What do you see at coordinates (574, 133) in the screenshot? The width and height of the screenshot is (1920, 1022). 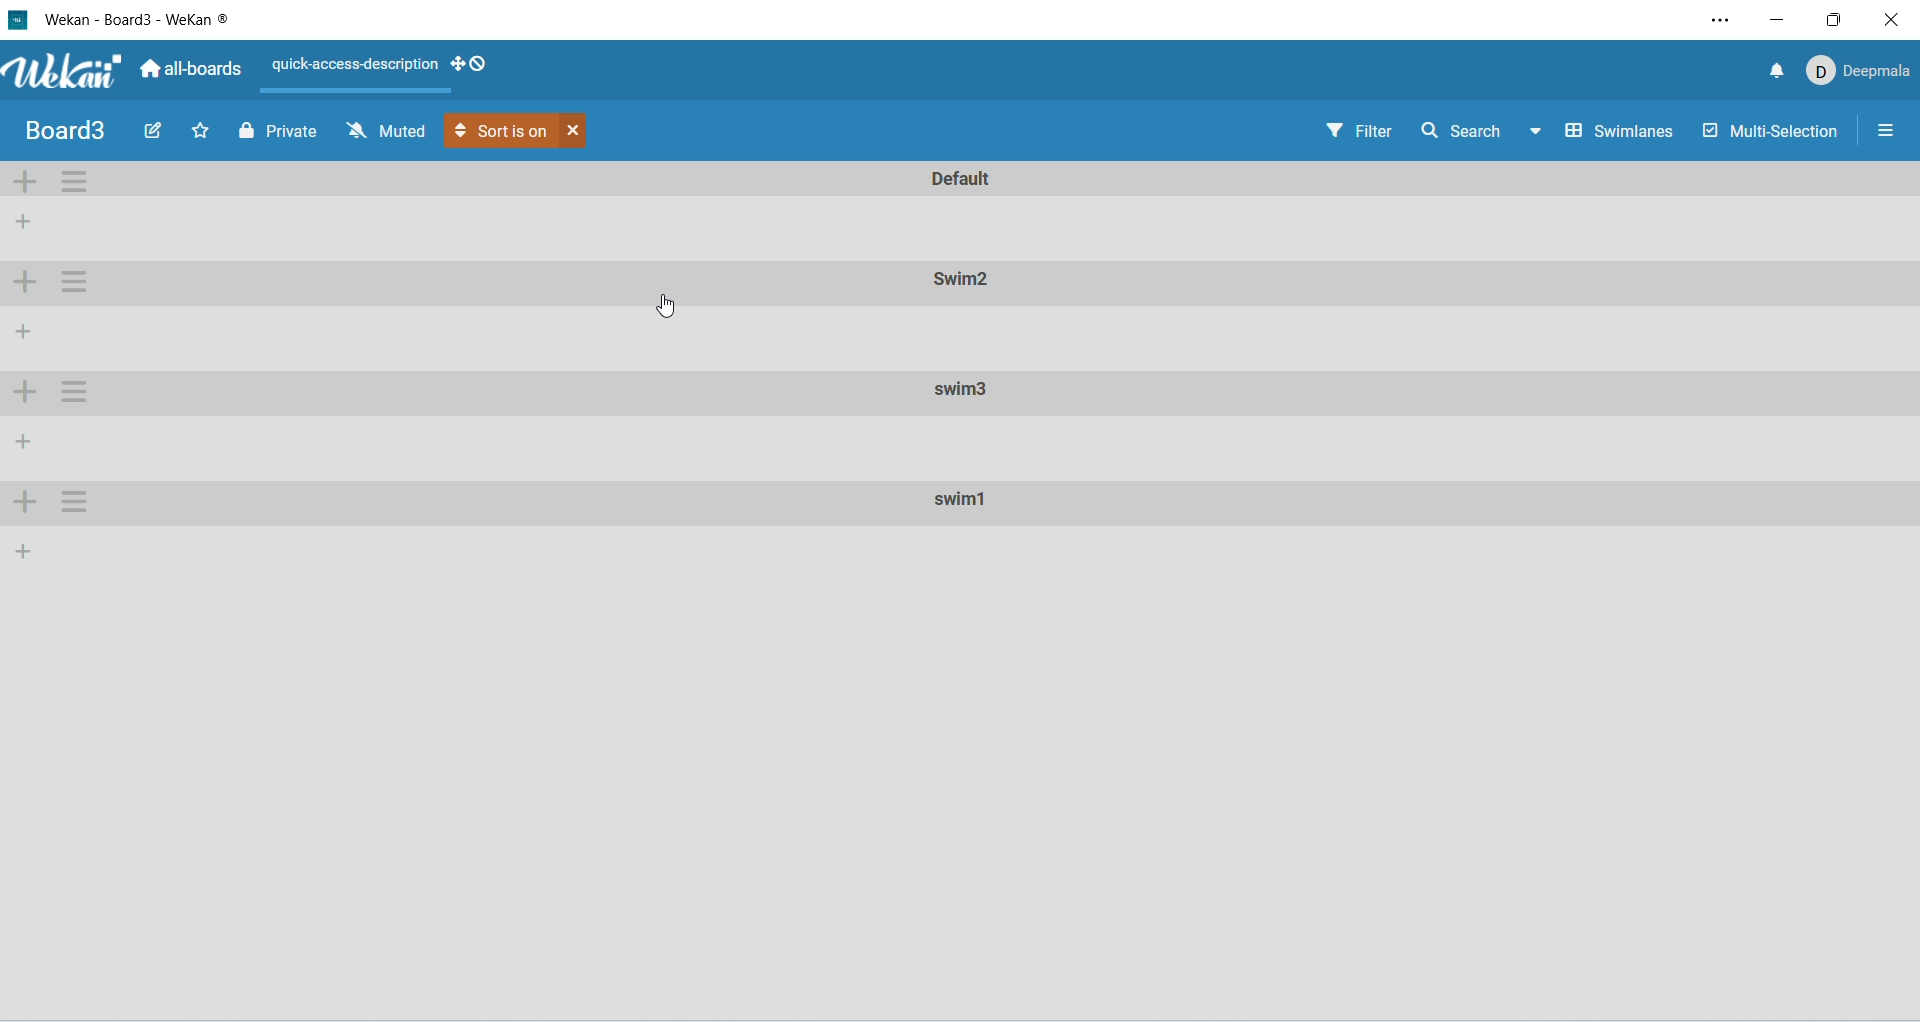 I see `close` at bounding box center [574, 133].